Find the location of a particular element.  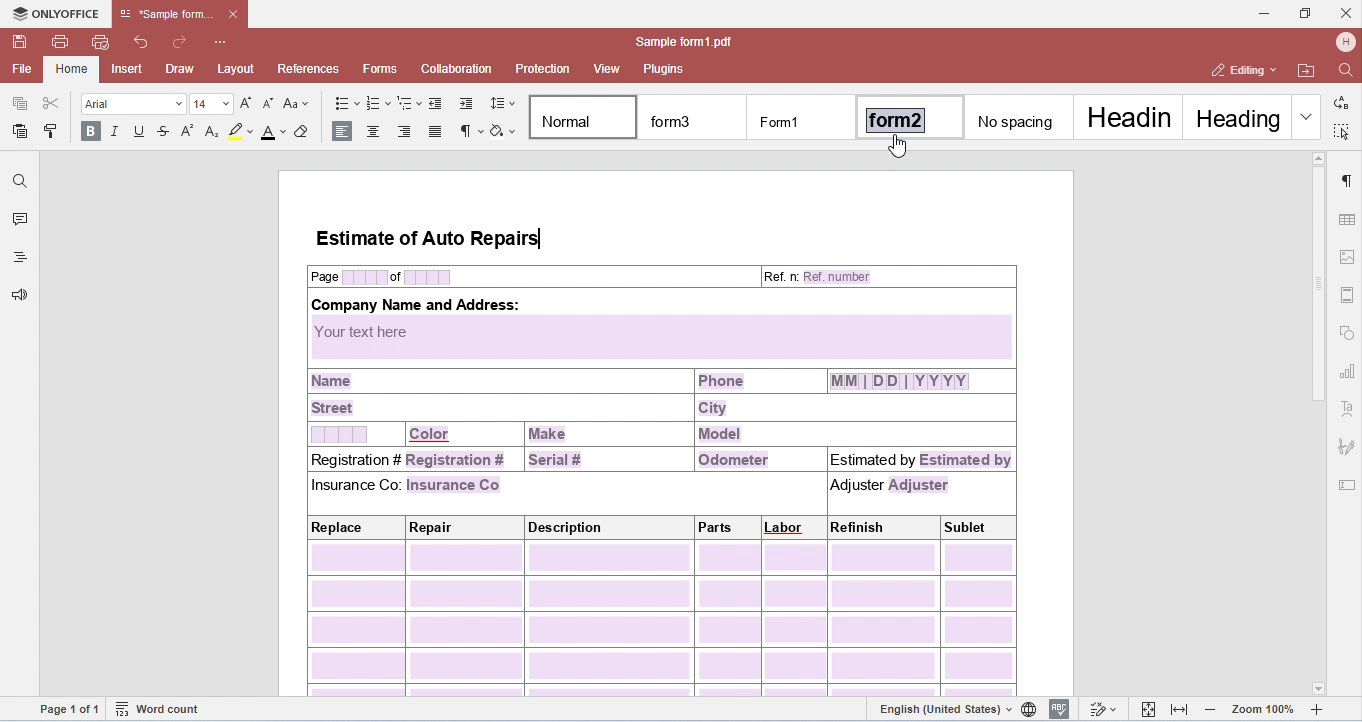

nonprinting characters is located at coordinates (470, 132).